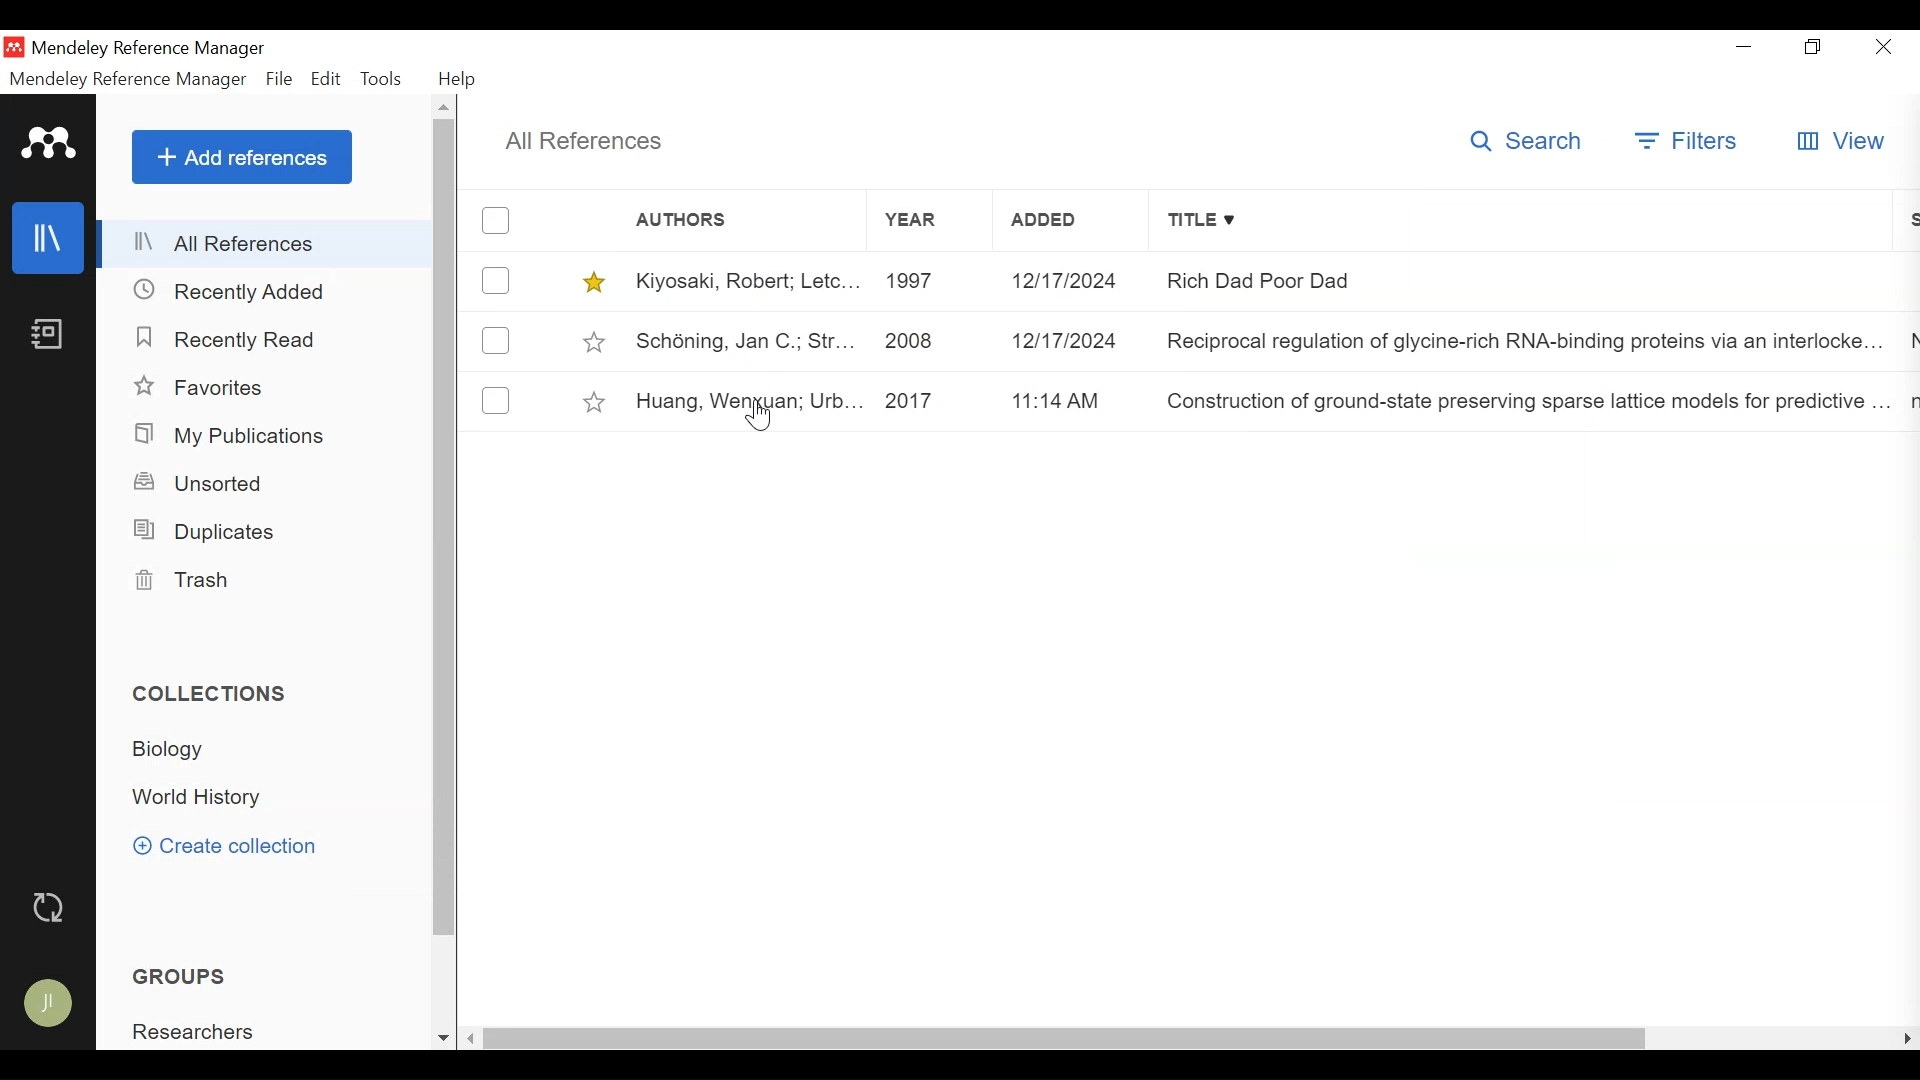 This screenshot has height=1080, width=1920. I want to click on Search, so click(1528, 141).